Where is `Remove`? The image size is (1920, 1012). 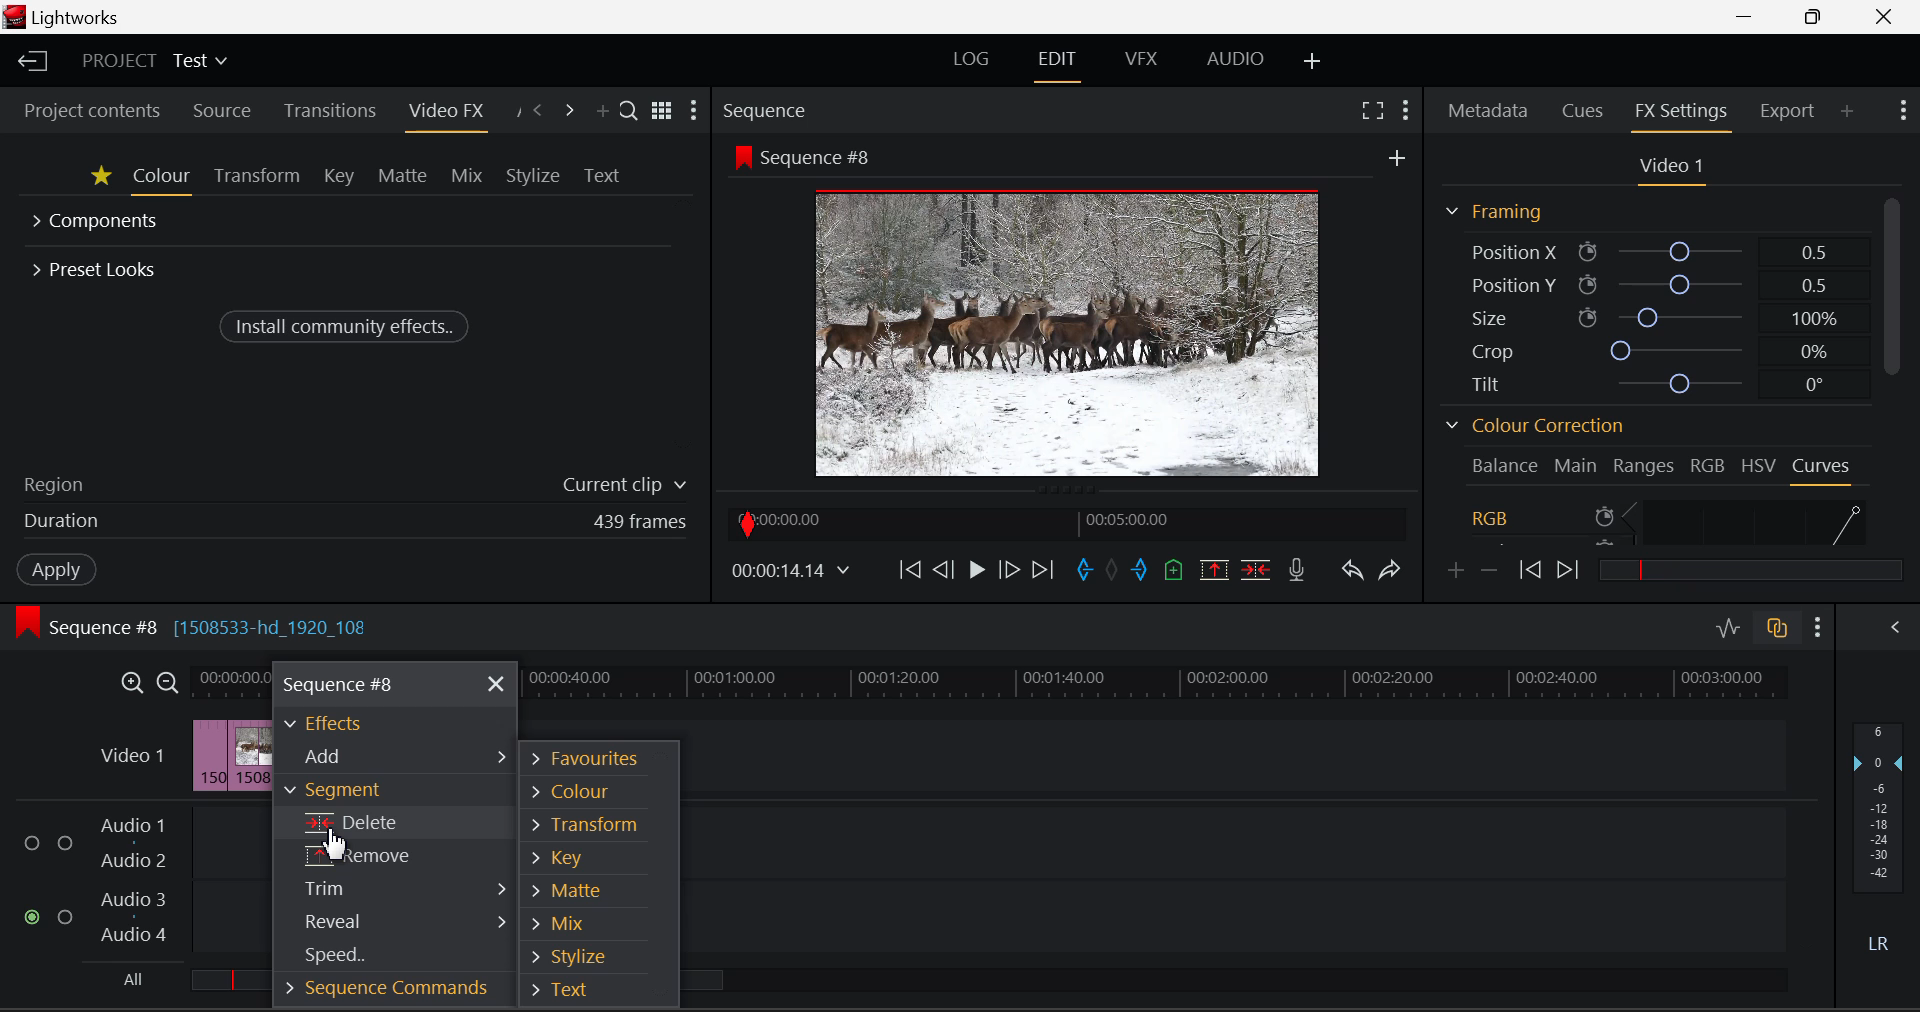
Remove is located at coordinates (388, 855).